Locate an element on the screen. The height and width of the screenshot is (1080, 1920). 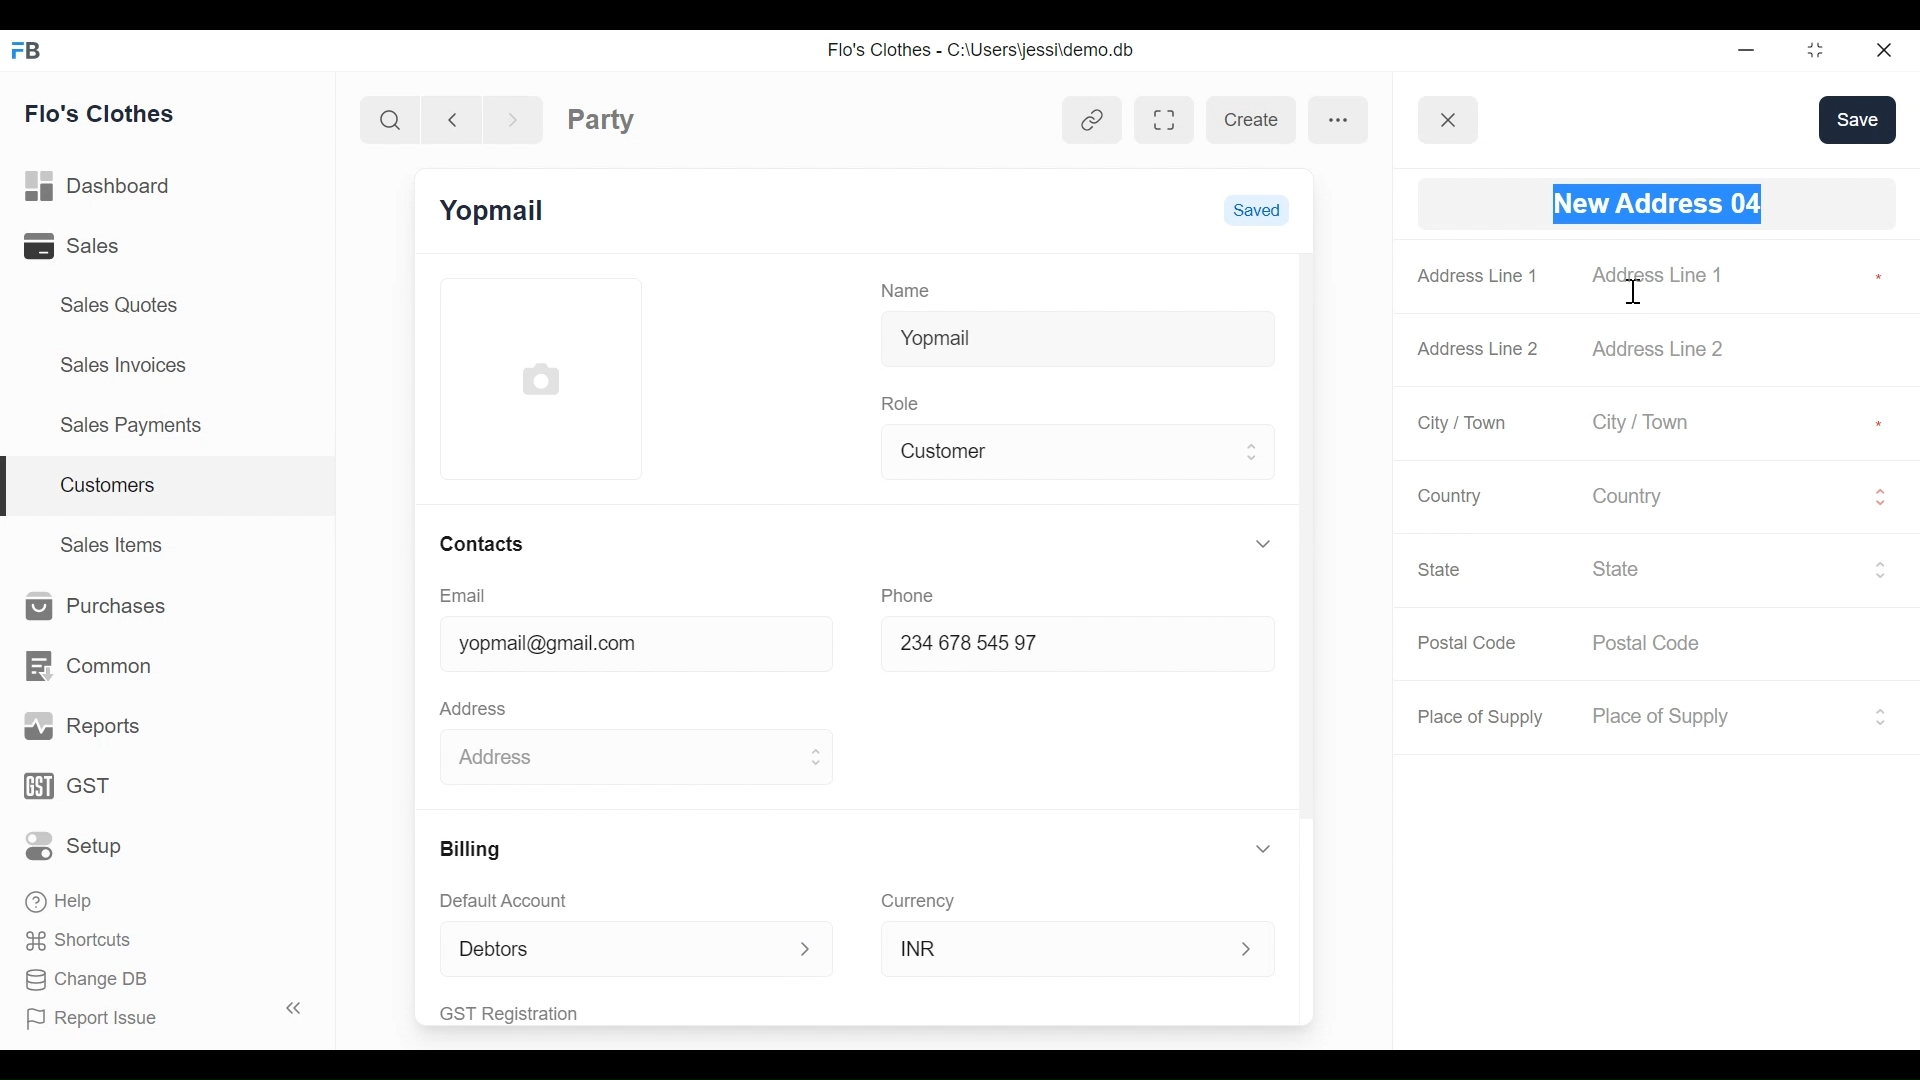
Saved is located at coordinates (1256, 208).